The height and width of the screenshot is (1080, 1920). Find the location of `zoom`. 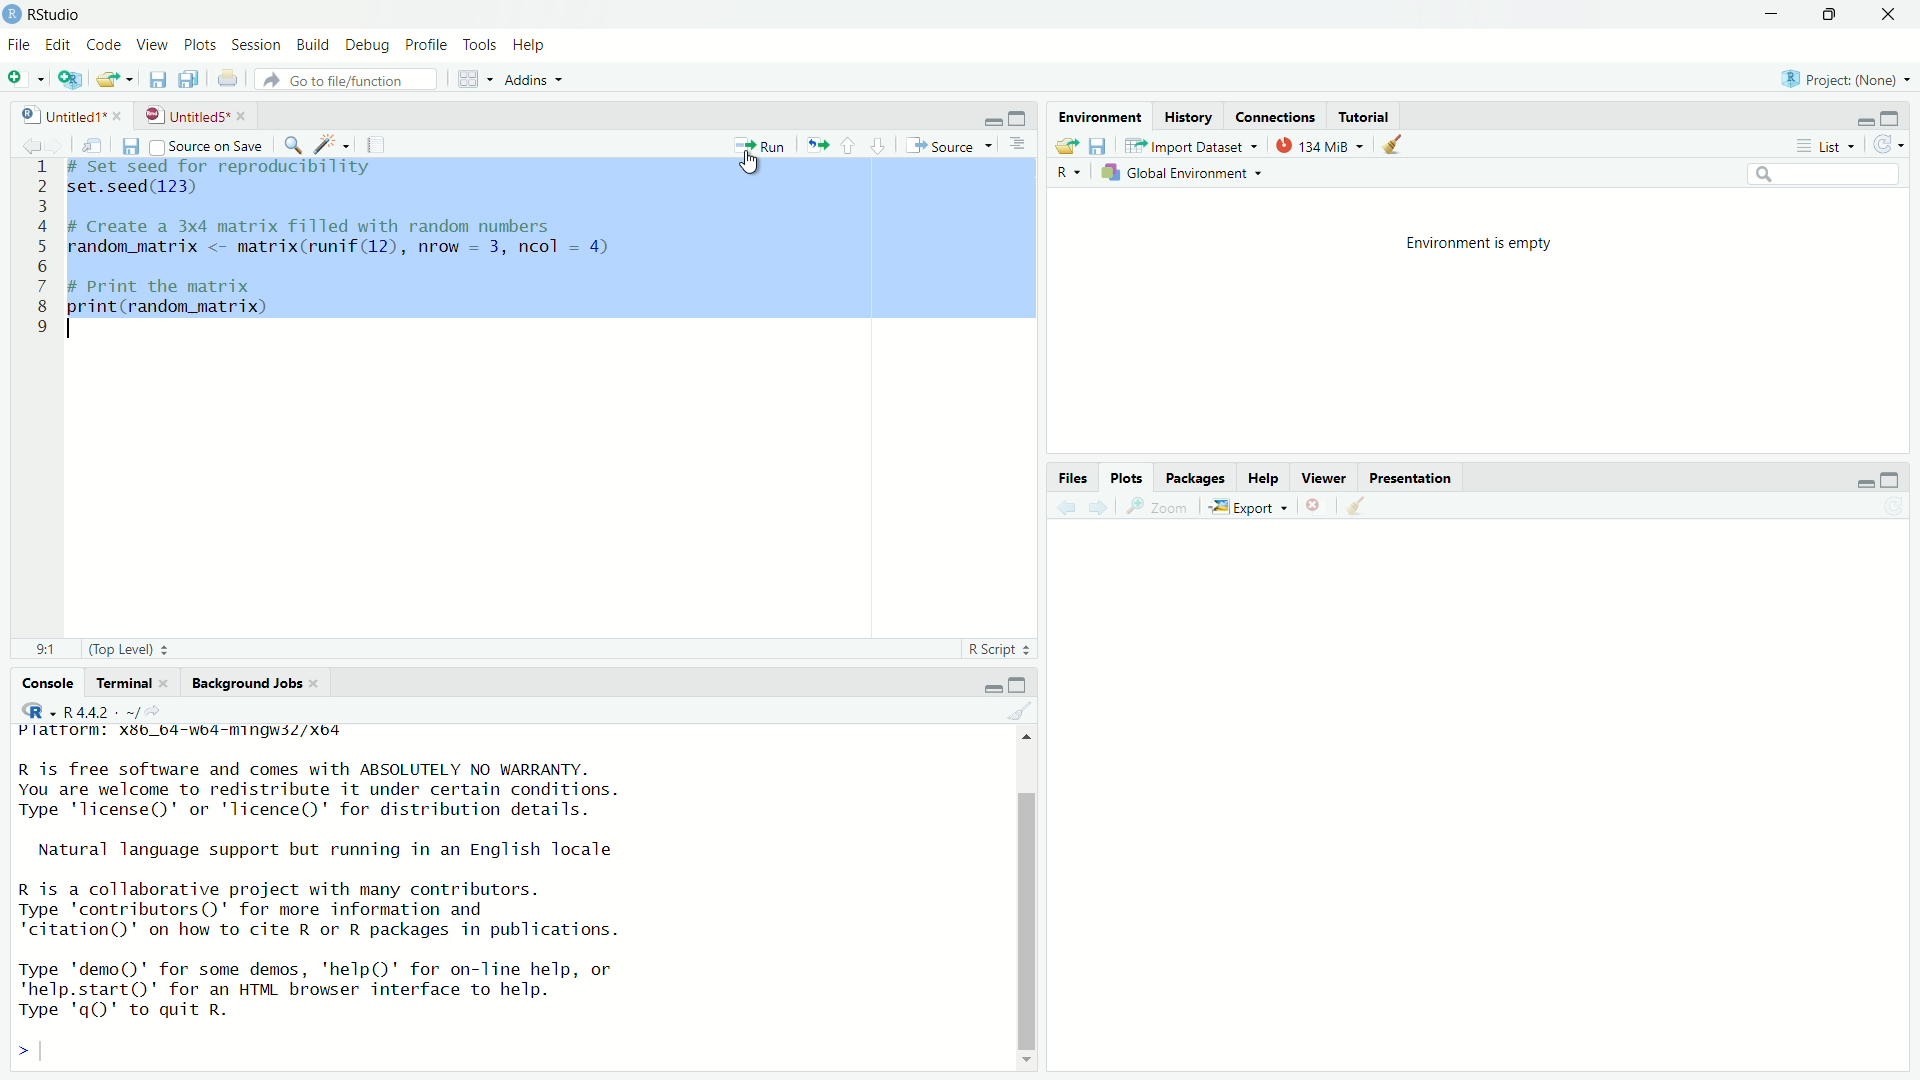

zoom is located at coordinates (1155, 510).